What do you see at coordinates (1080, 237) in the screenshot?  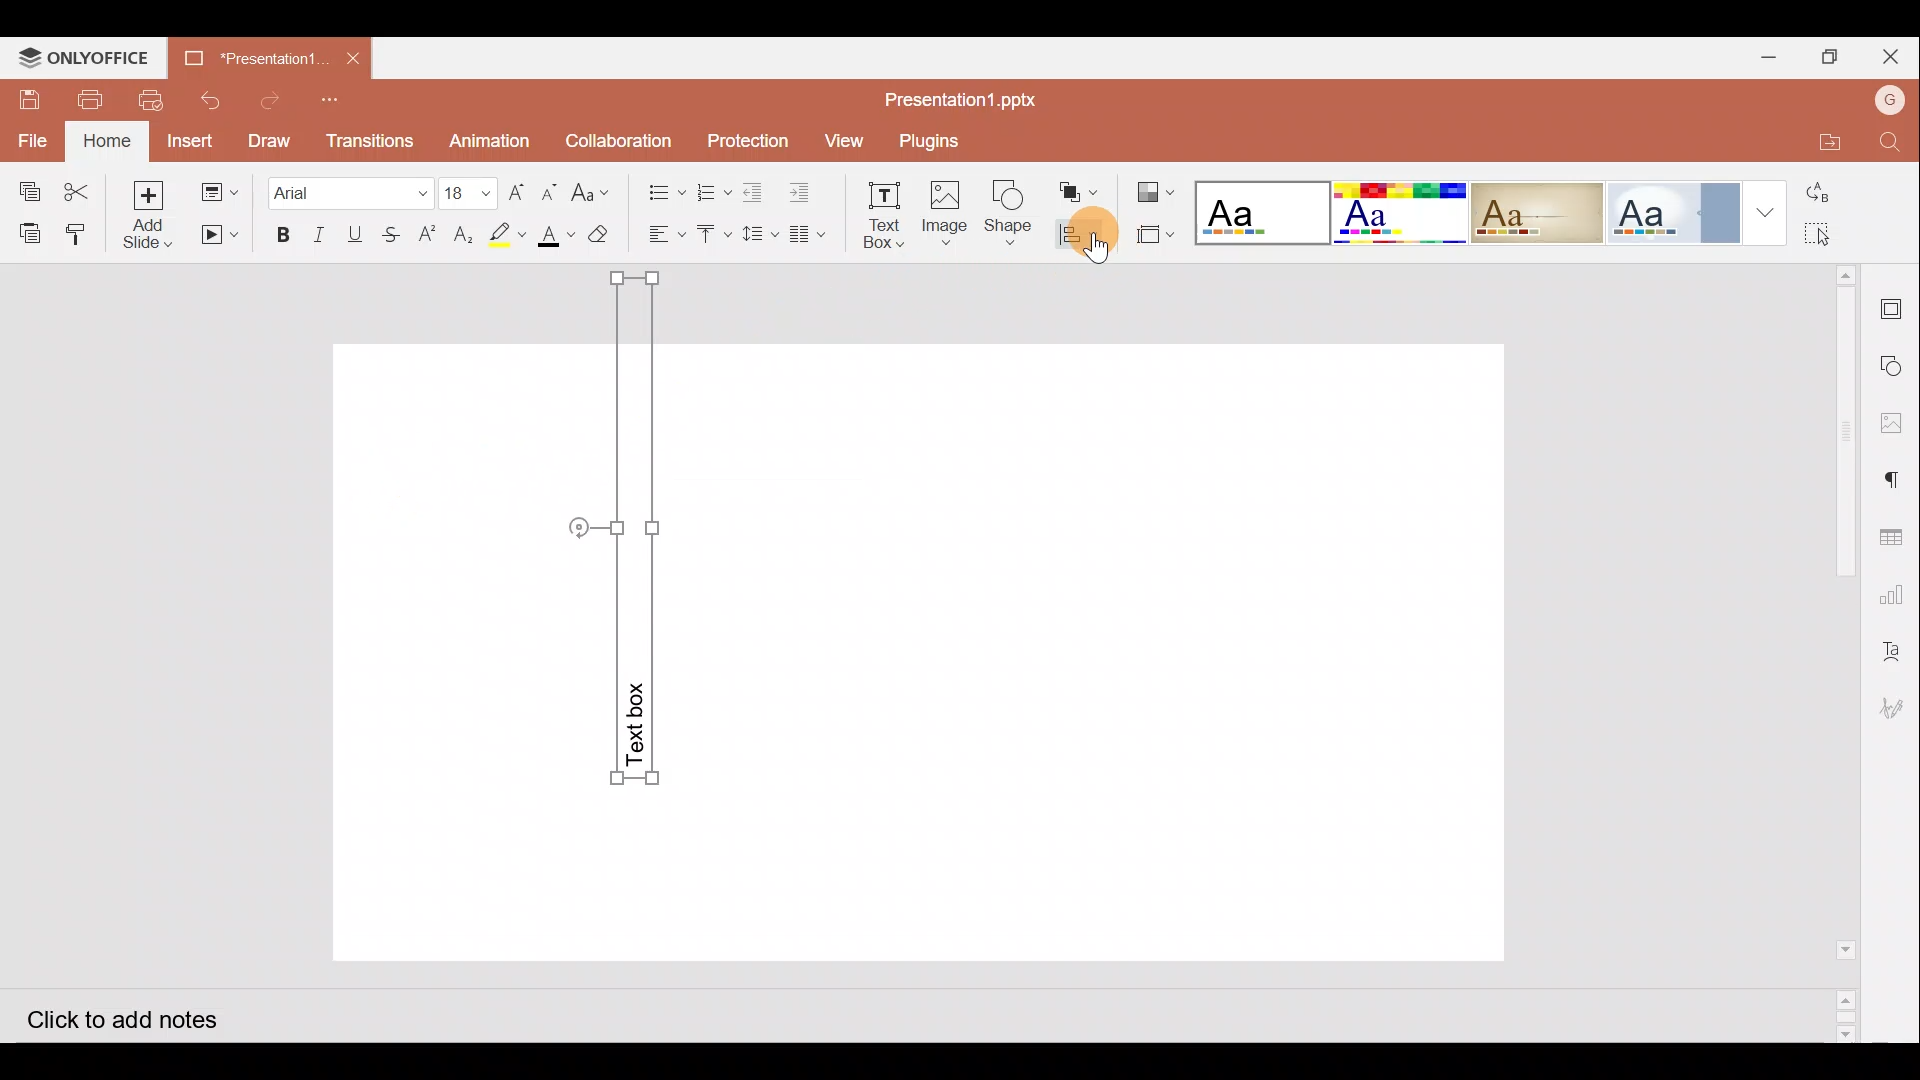 I see `Align shape` at bounding box center [1080, 237].